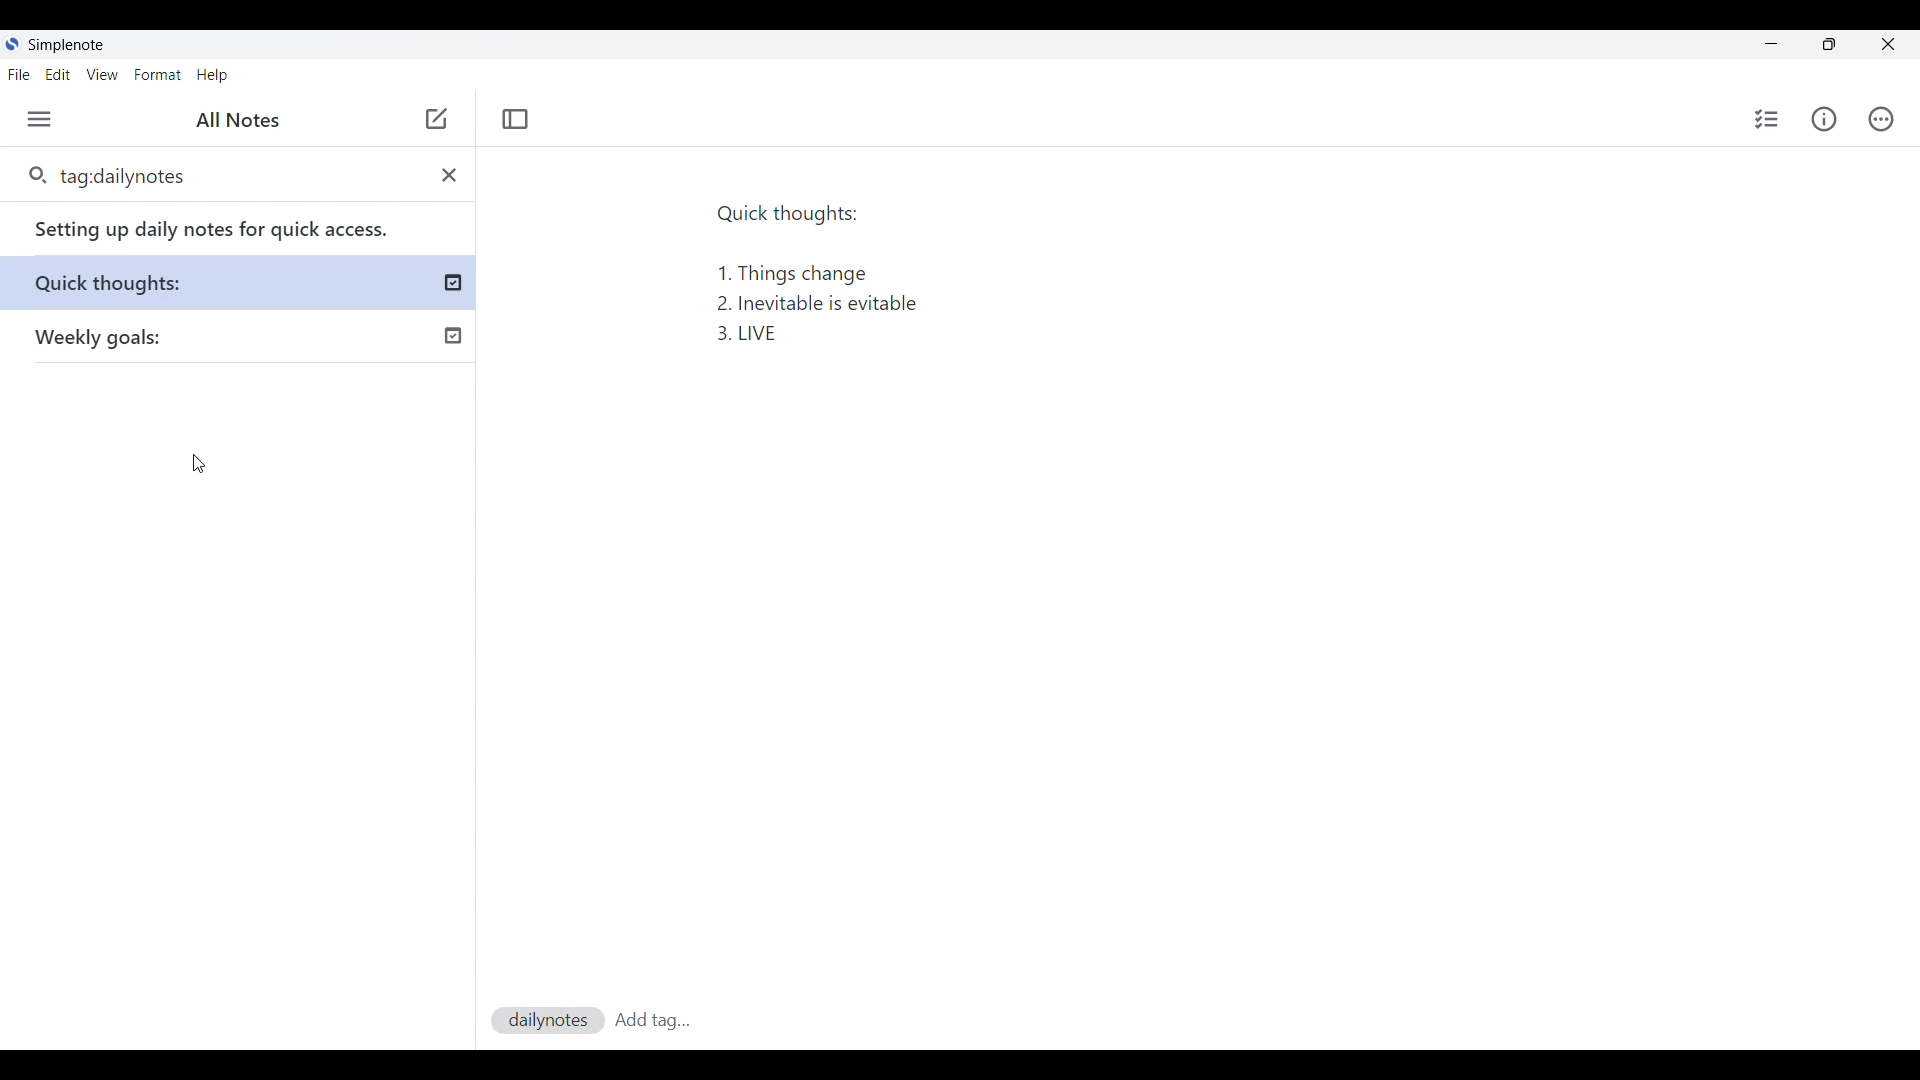 The image size is (1920, 1080). What do you see at coordinates (198, 464) in the screenshot?
I see `Cursor` at bounding box center [198, 464].